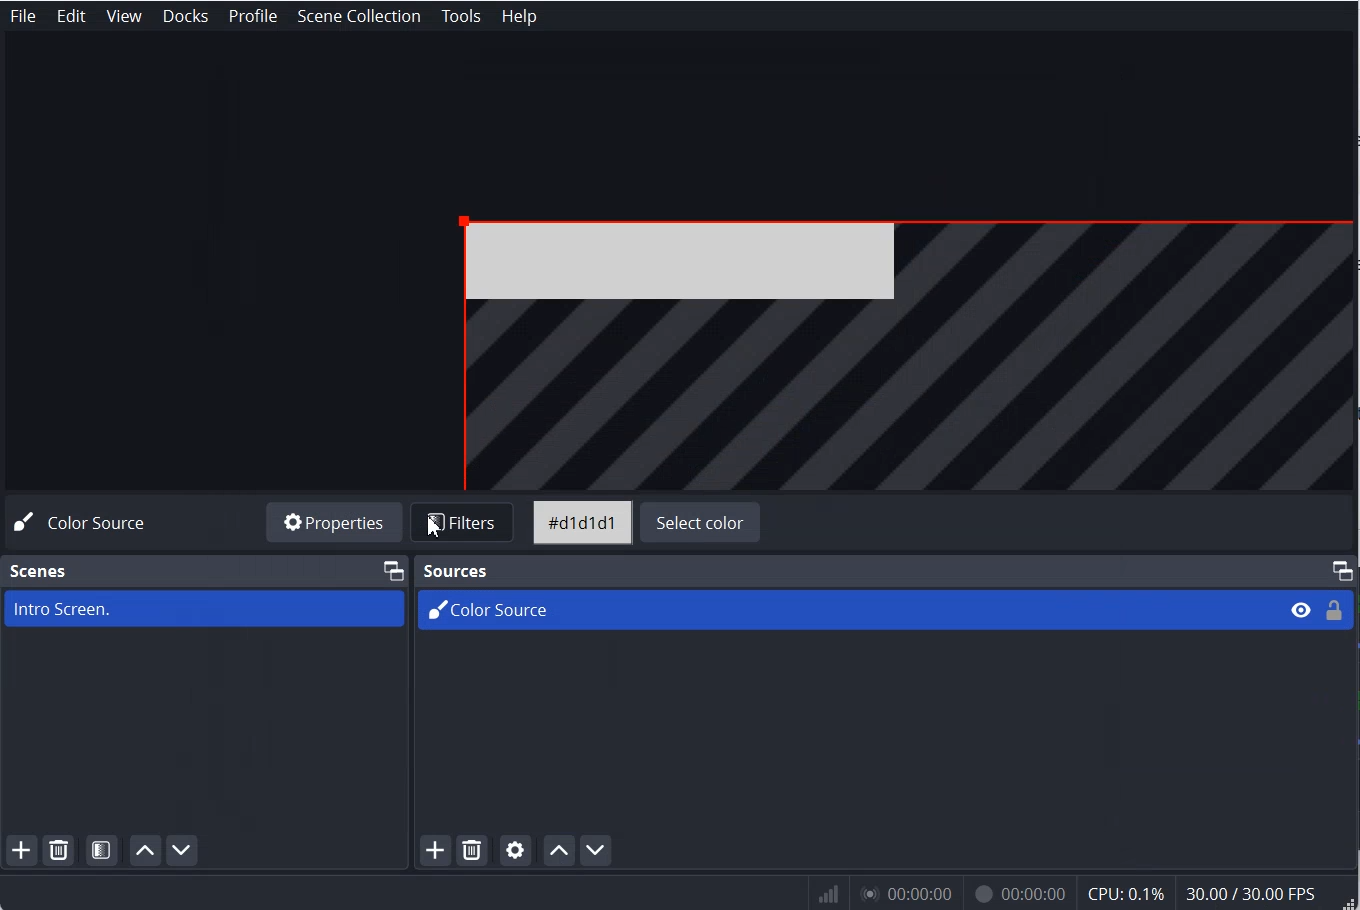 The height and width of the screenshot is (910, 1360). I want to click on Open Source properties, so click(515, 850).